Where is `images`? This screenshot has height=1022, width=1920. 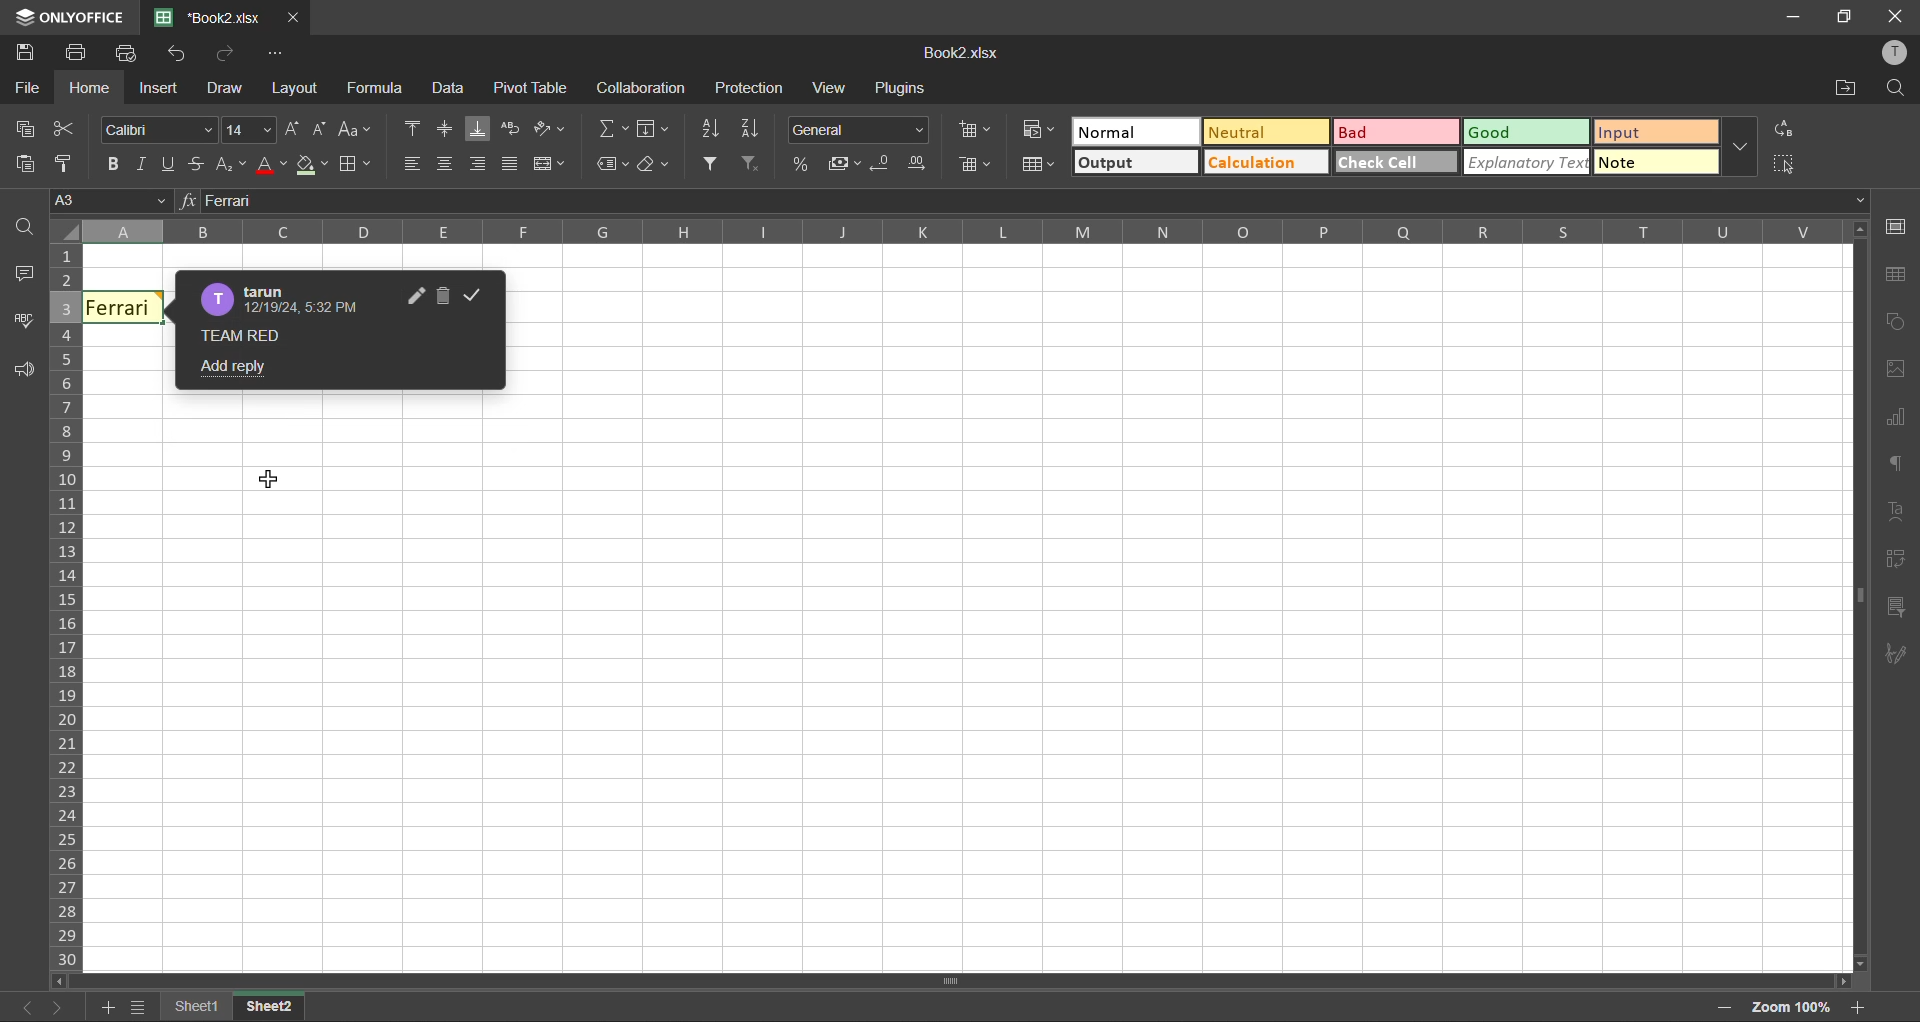 images is located at coordinates (1901, 373).